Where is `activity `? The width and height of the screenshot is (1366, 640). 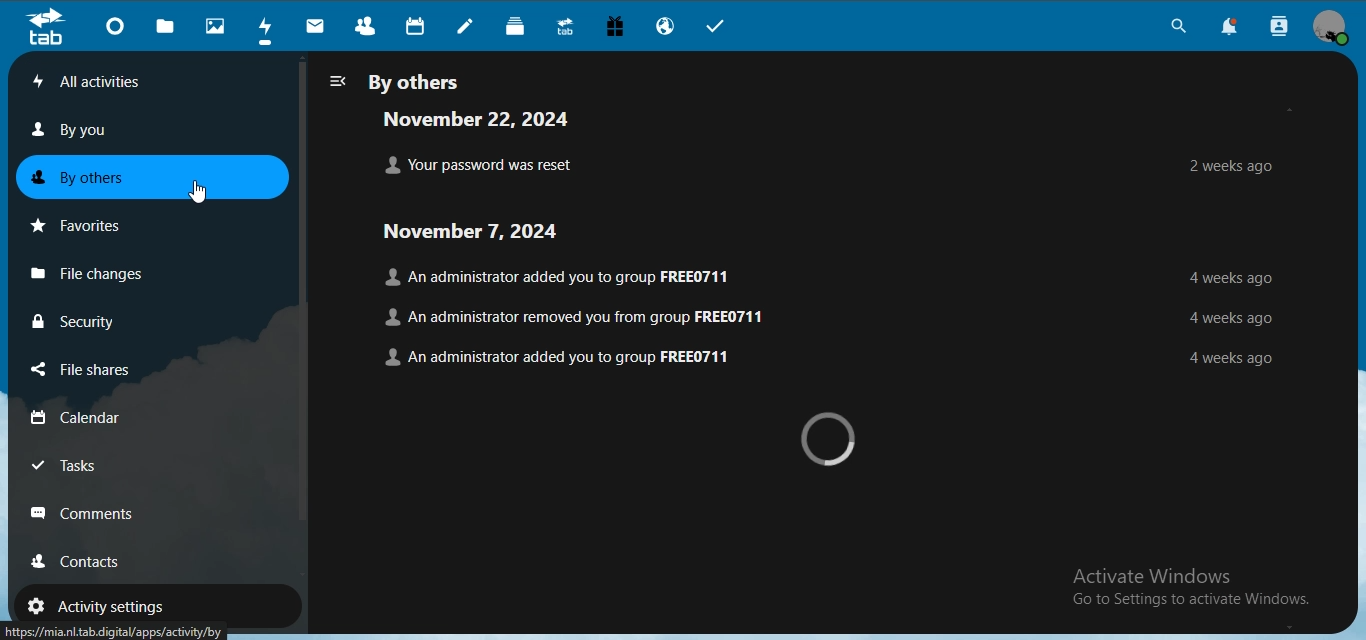 activity  is located at coordinates (265, 28).